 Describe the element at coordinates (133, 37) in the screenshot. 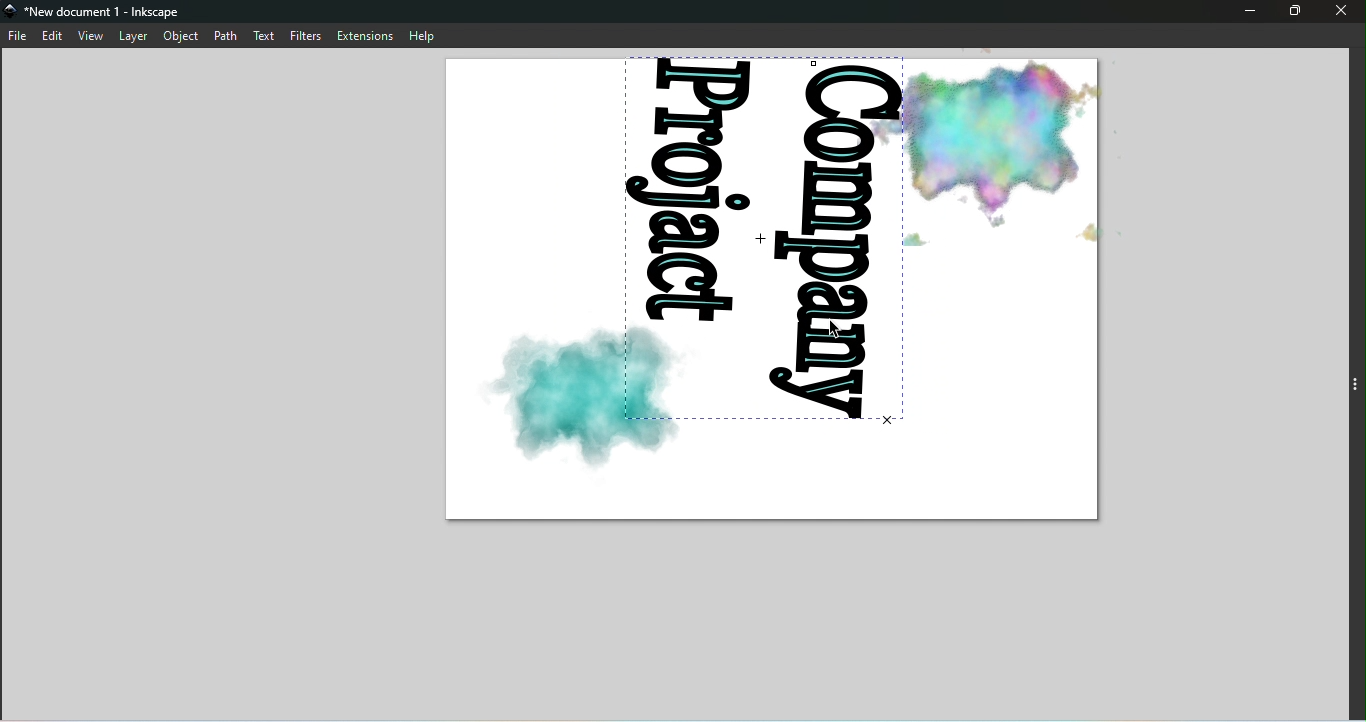

I see `Layer` at that location.